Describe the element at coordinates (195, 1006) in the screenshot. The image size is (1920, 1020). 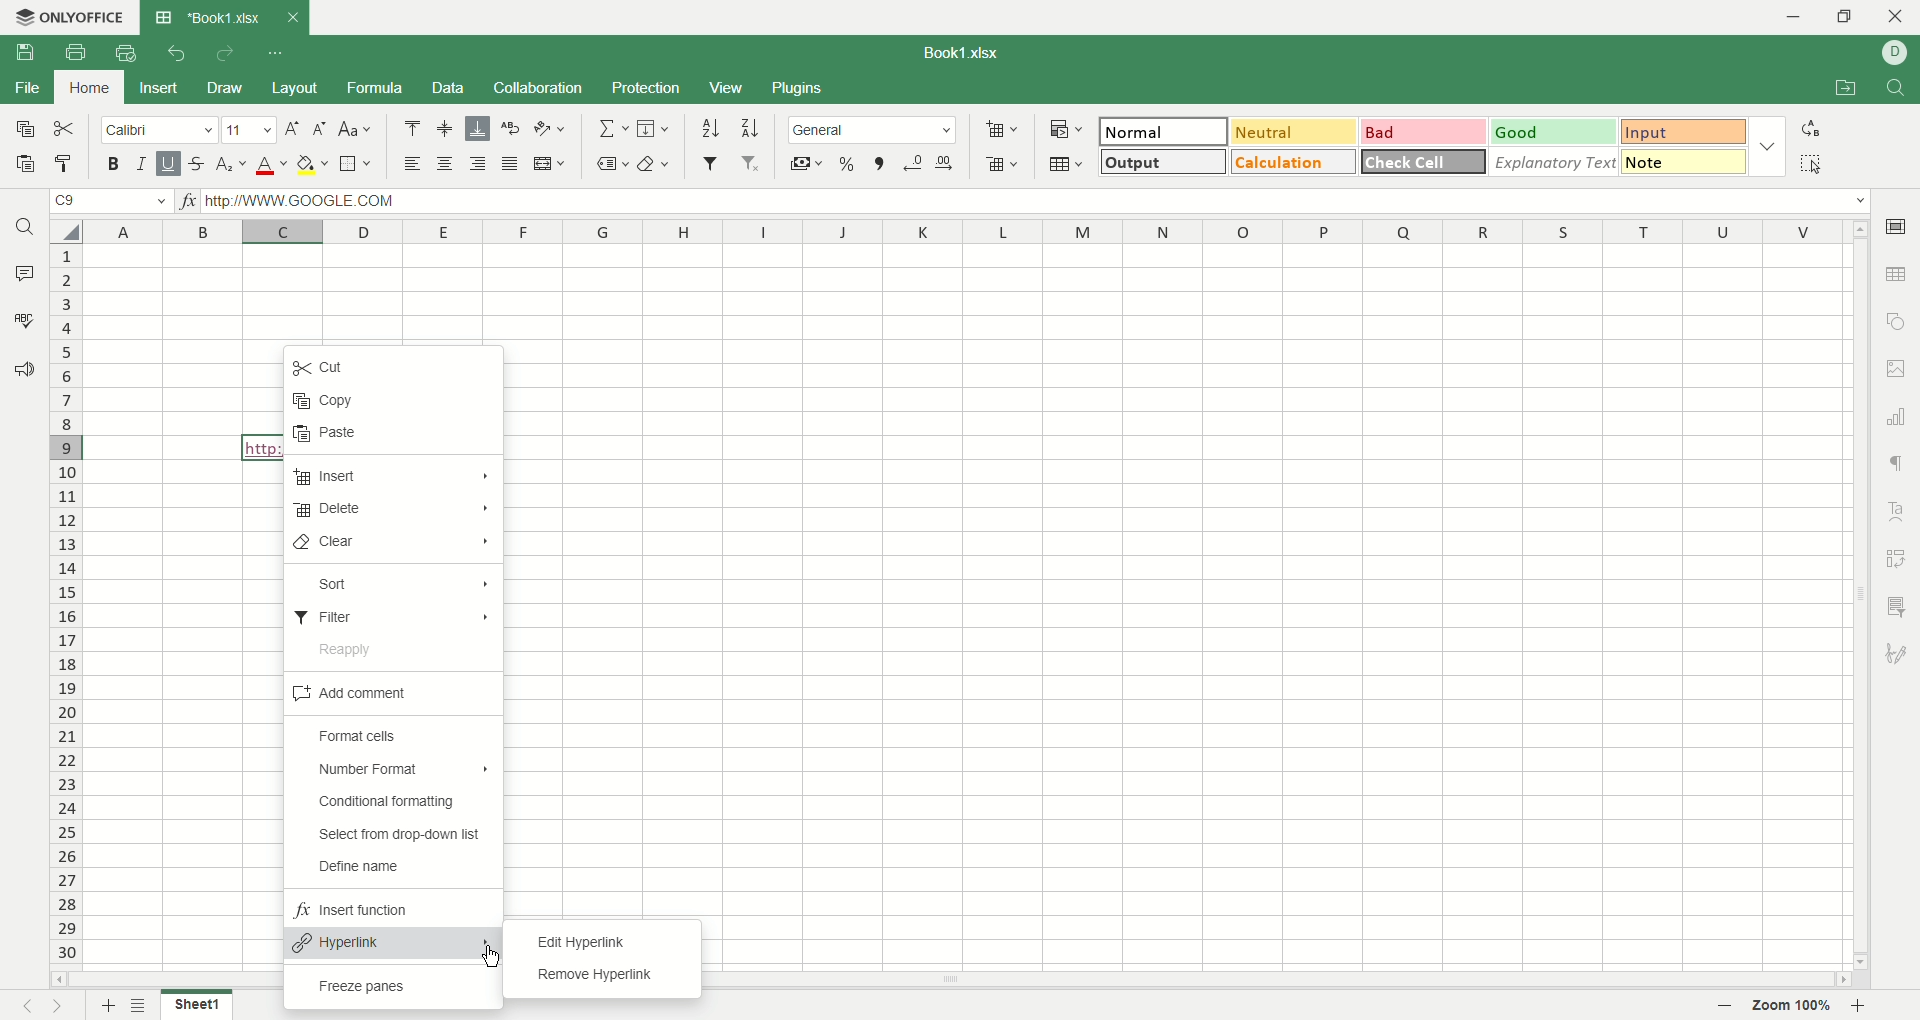
I see `sheet` at that location.